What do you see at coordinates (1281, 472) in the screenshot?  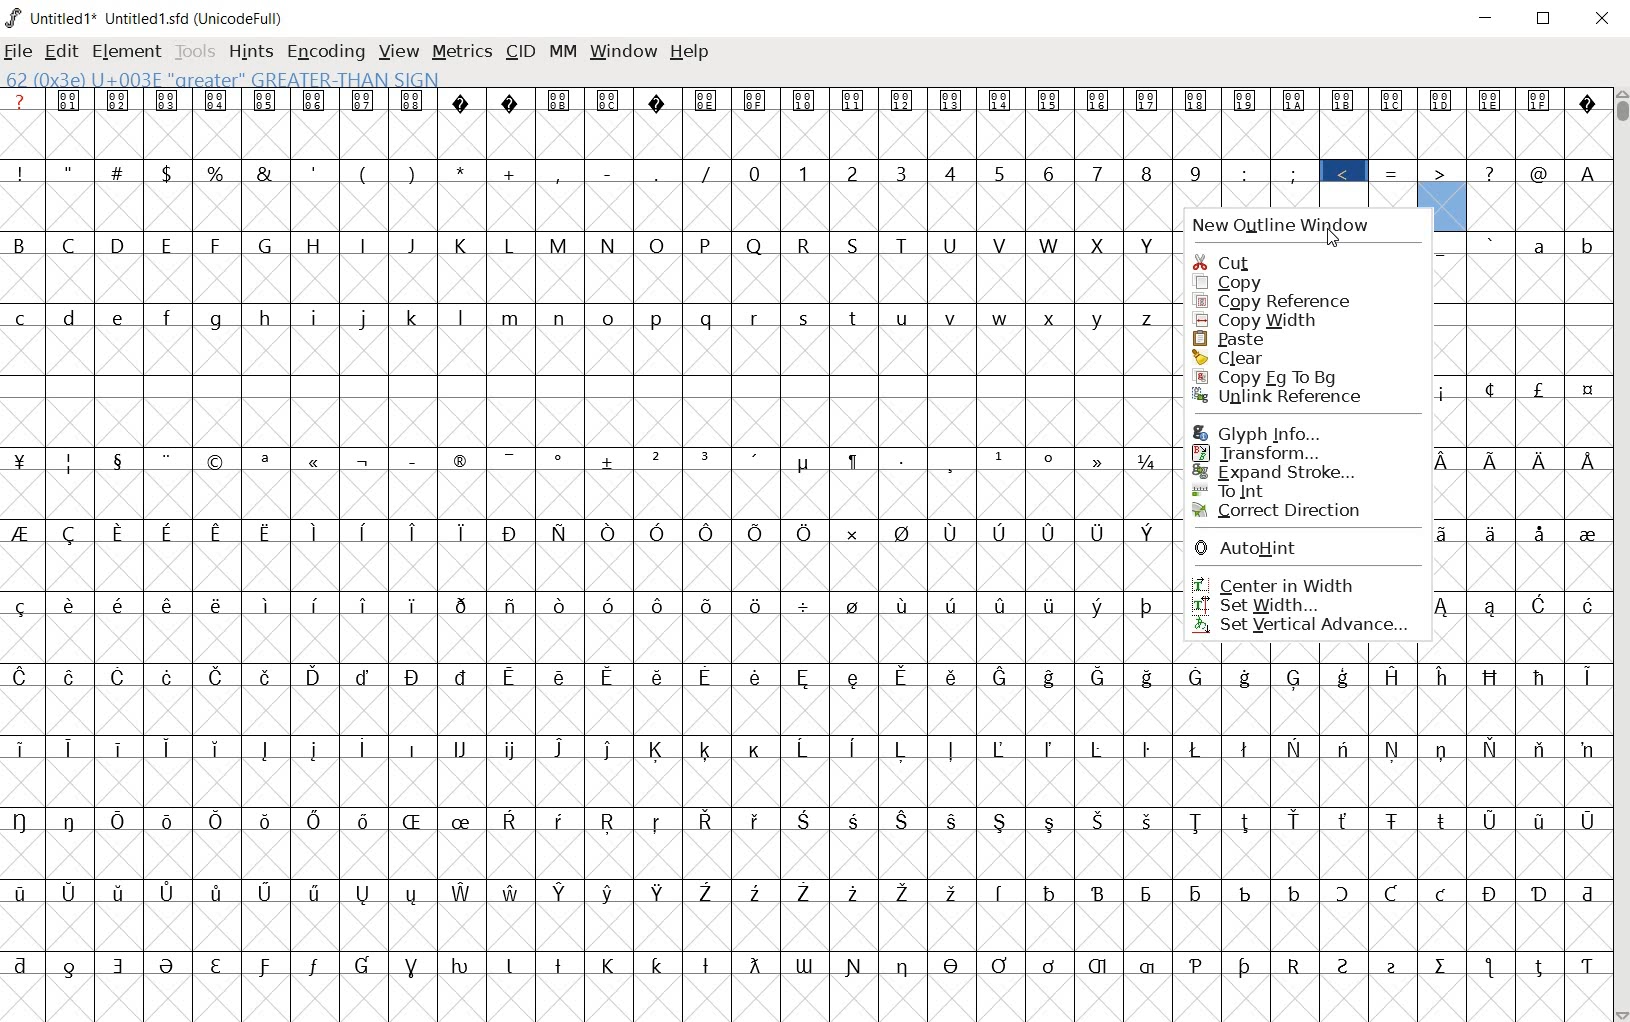 I see `Expand Stroke` at bounding box center [1281, 472].